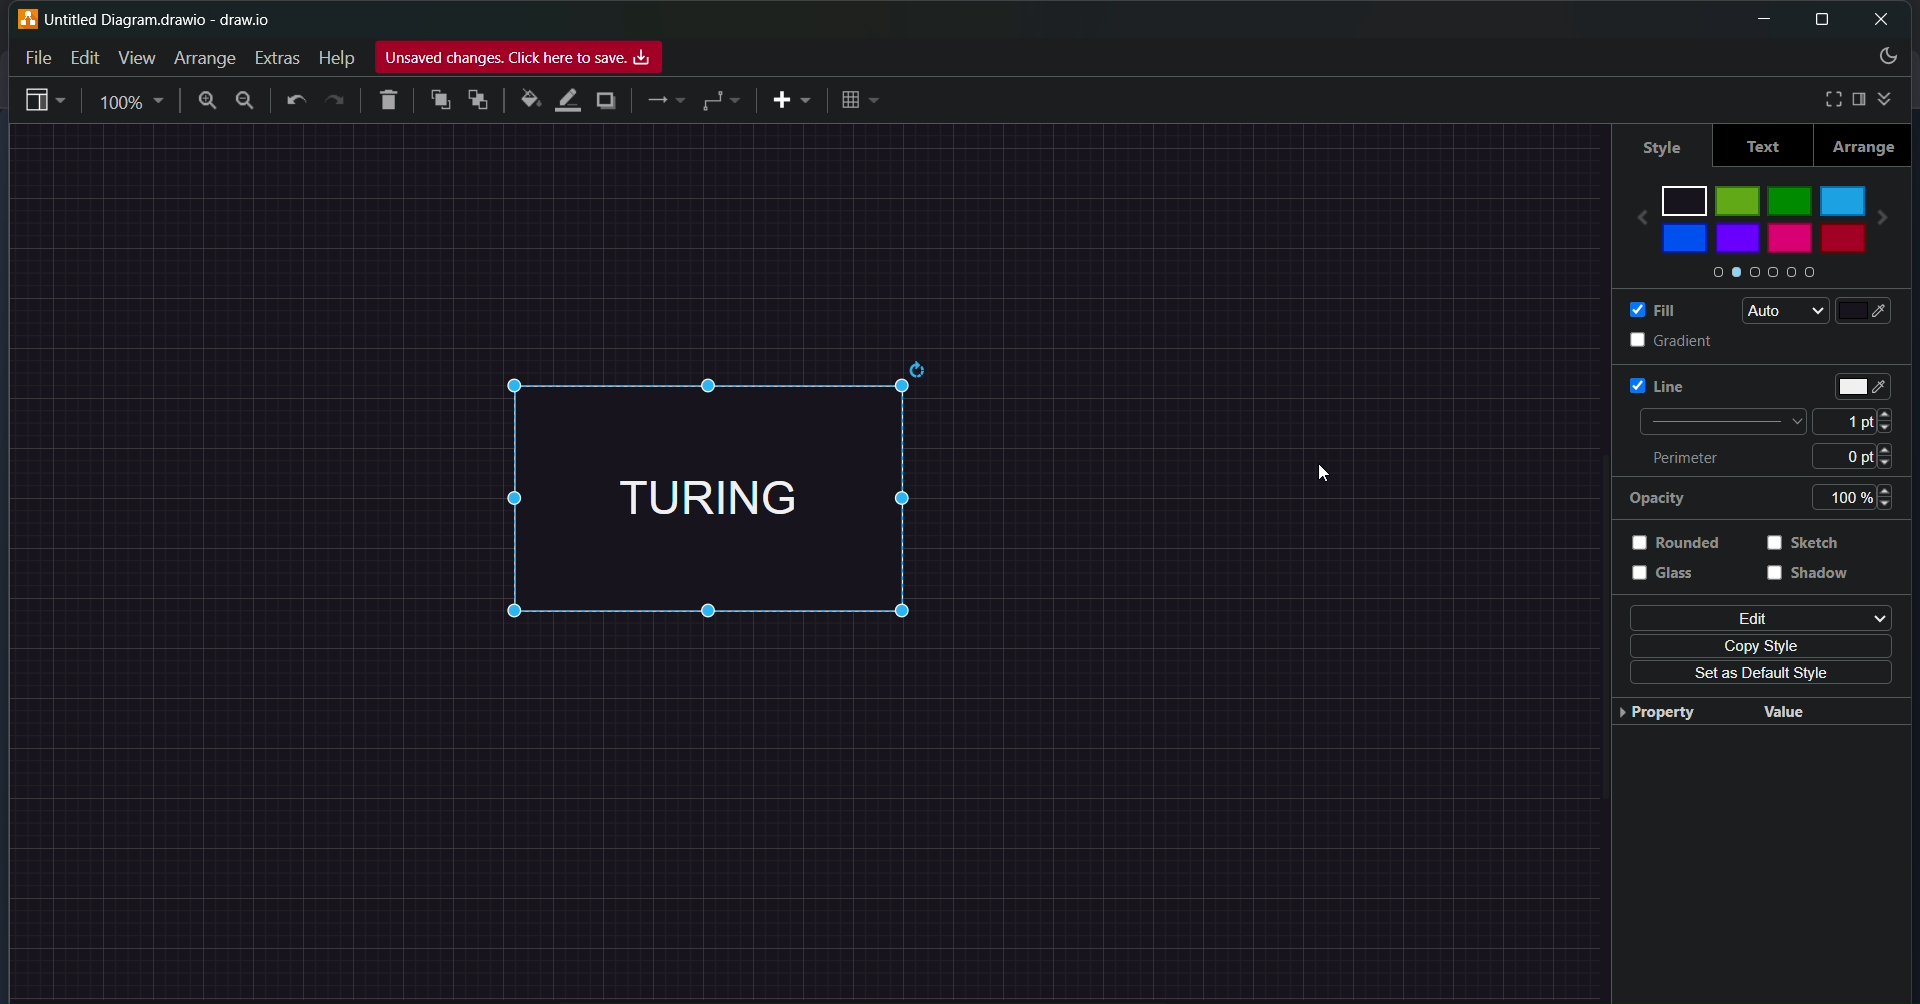 The width and height of the screenshot is (1920, 1004). Describe the element at coordinates (722, 100) in the screenshot. I see `connector` at that location.